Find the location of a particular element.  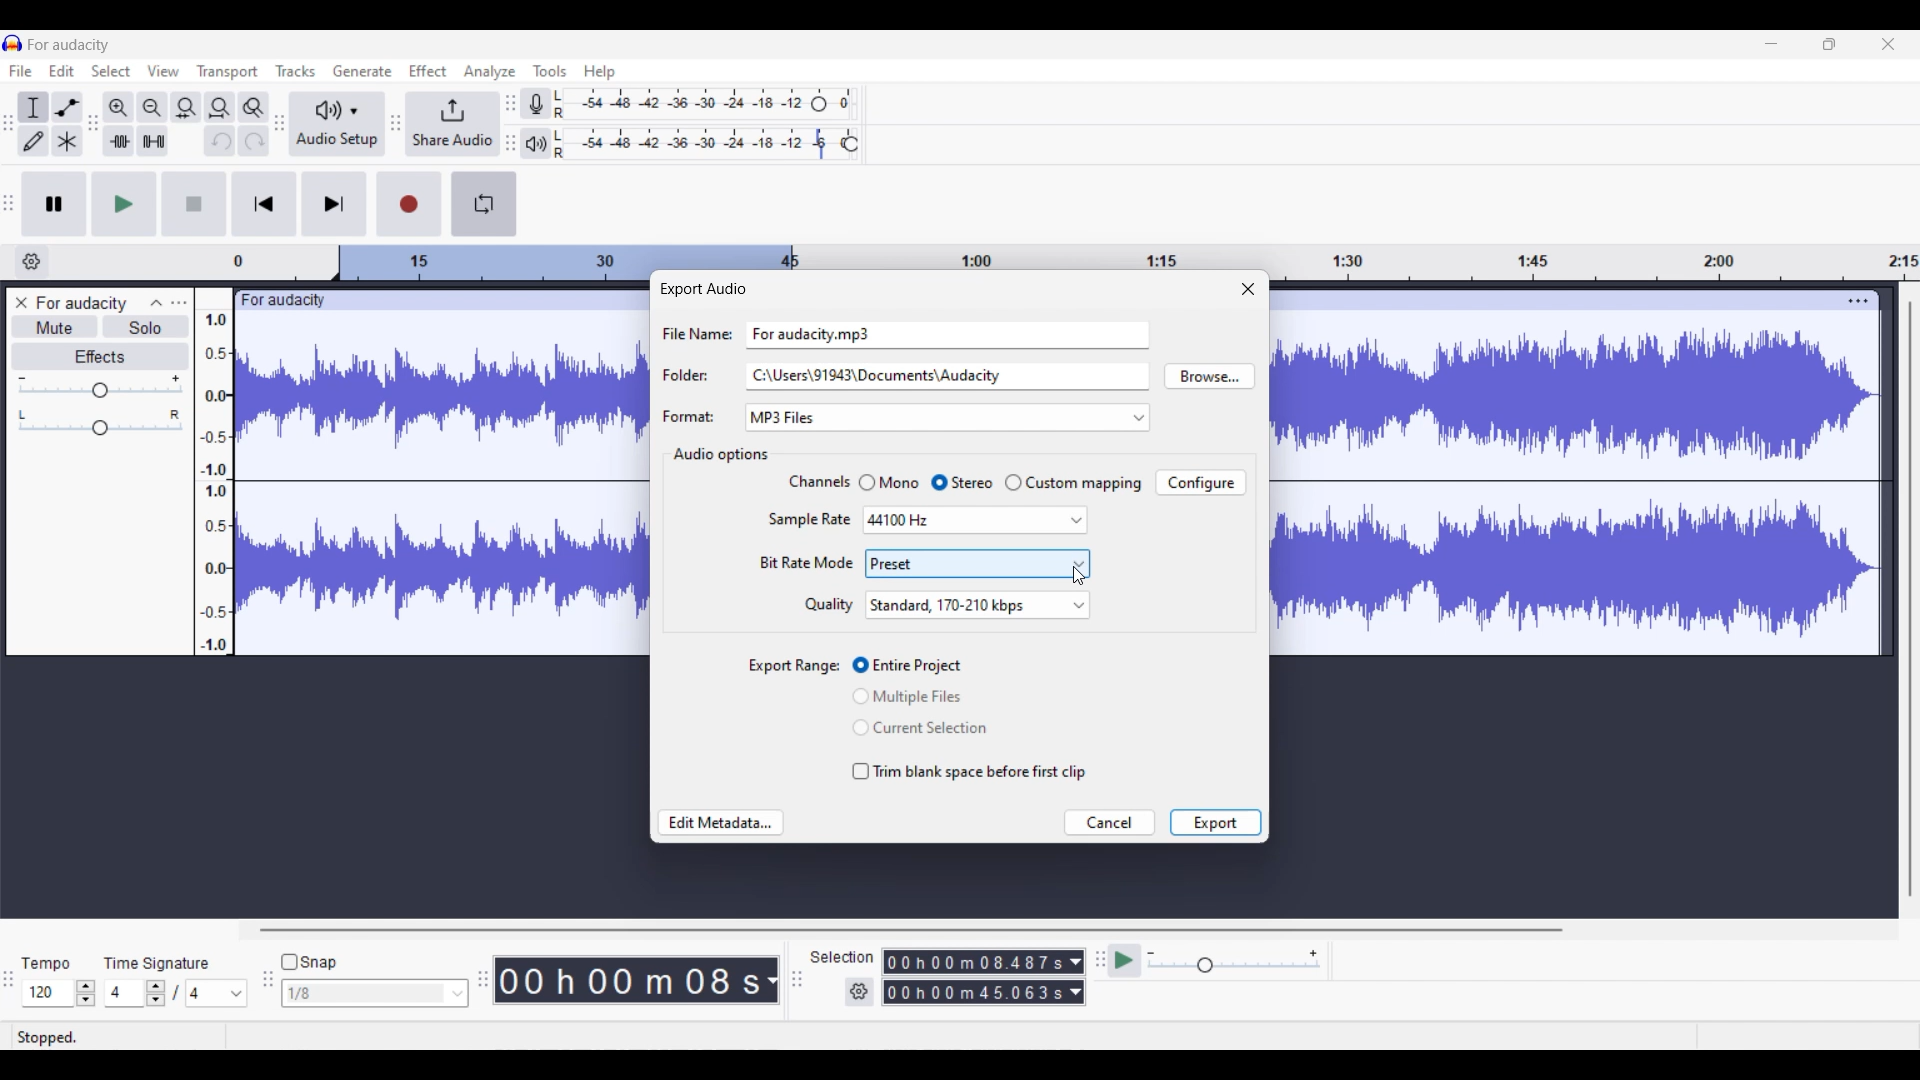

Cancel is located at coordinates (1111, 822).